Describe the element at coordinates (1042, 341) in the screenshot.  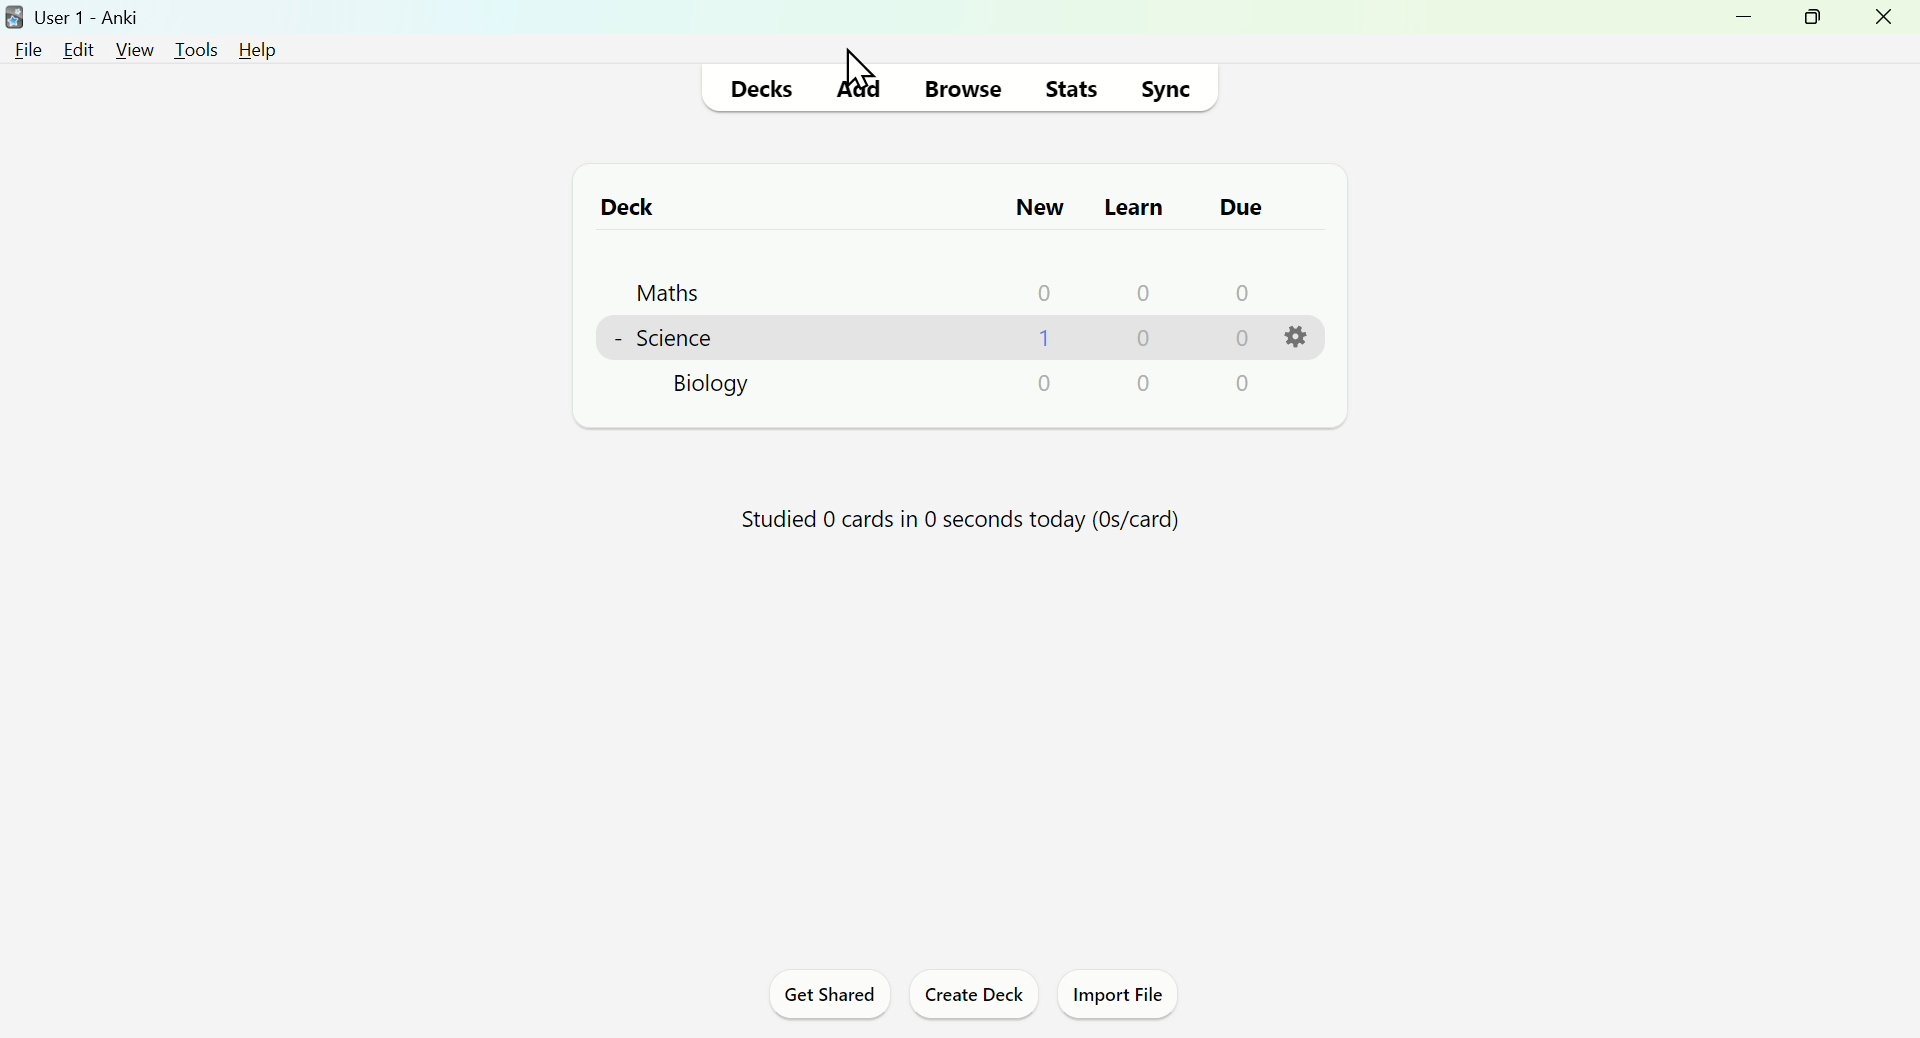
I see `0` at that location.